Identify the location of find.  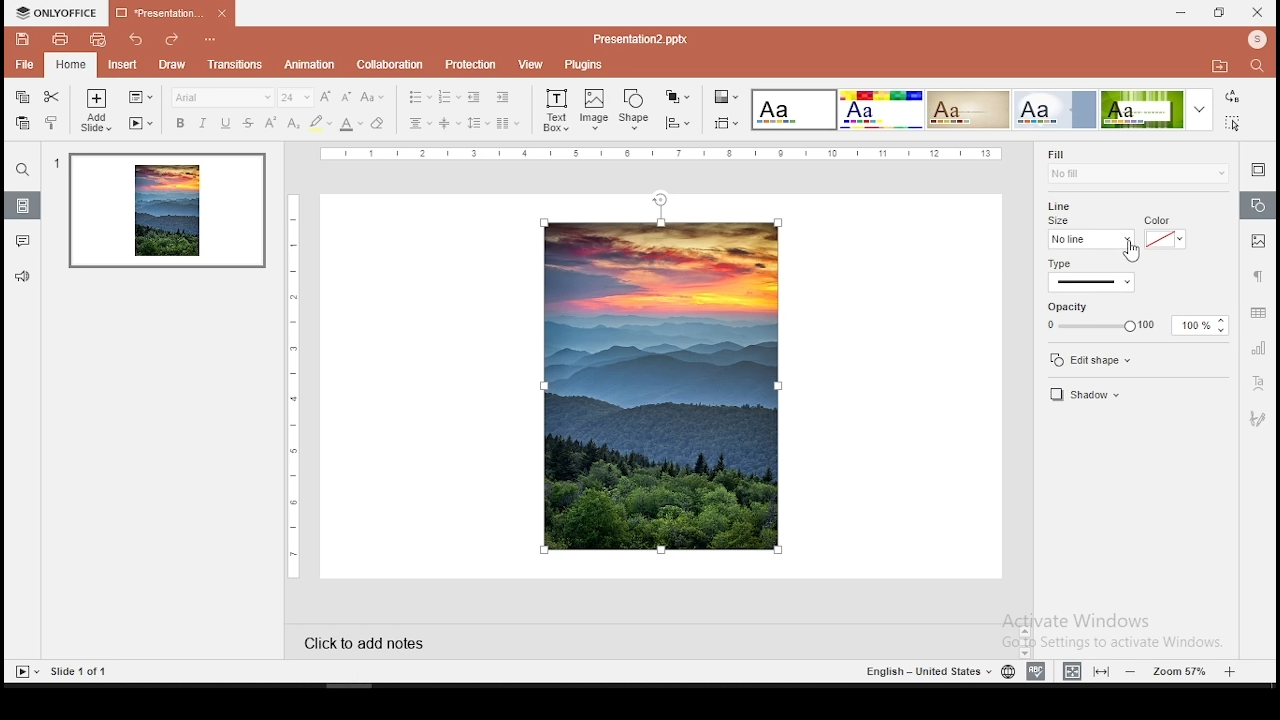
(1258, 66).